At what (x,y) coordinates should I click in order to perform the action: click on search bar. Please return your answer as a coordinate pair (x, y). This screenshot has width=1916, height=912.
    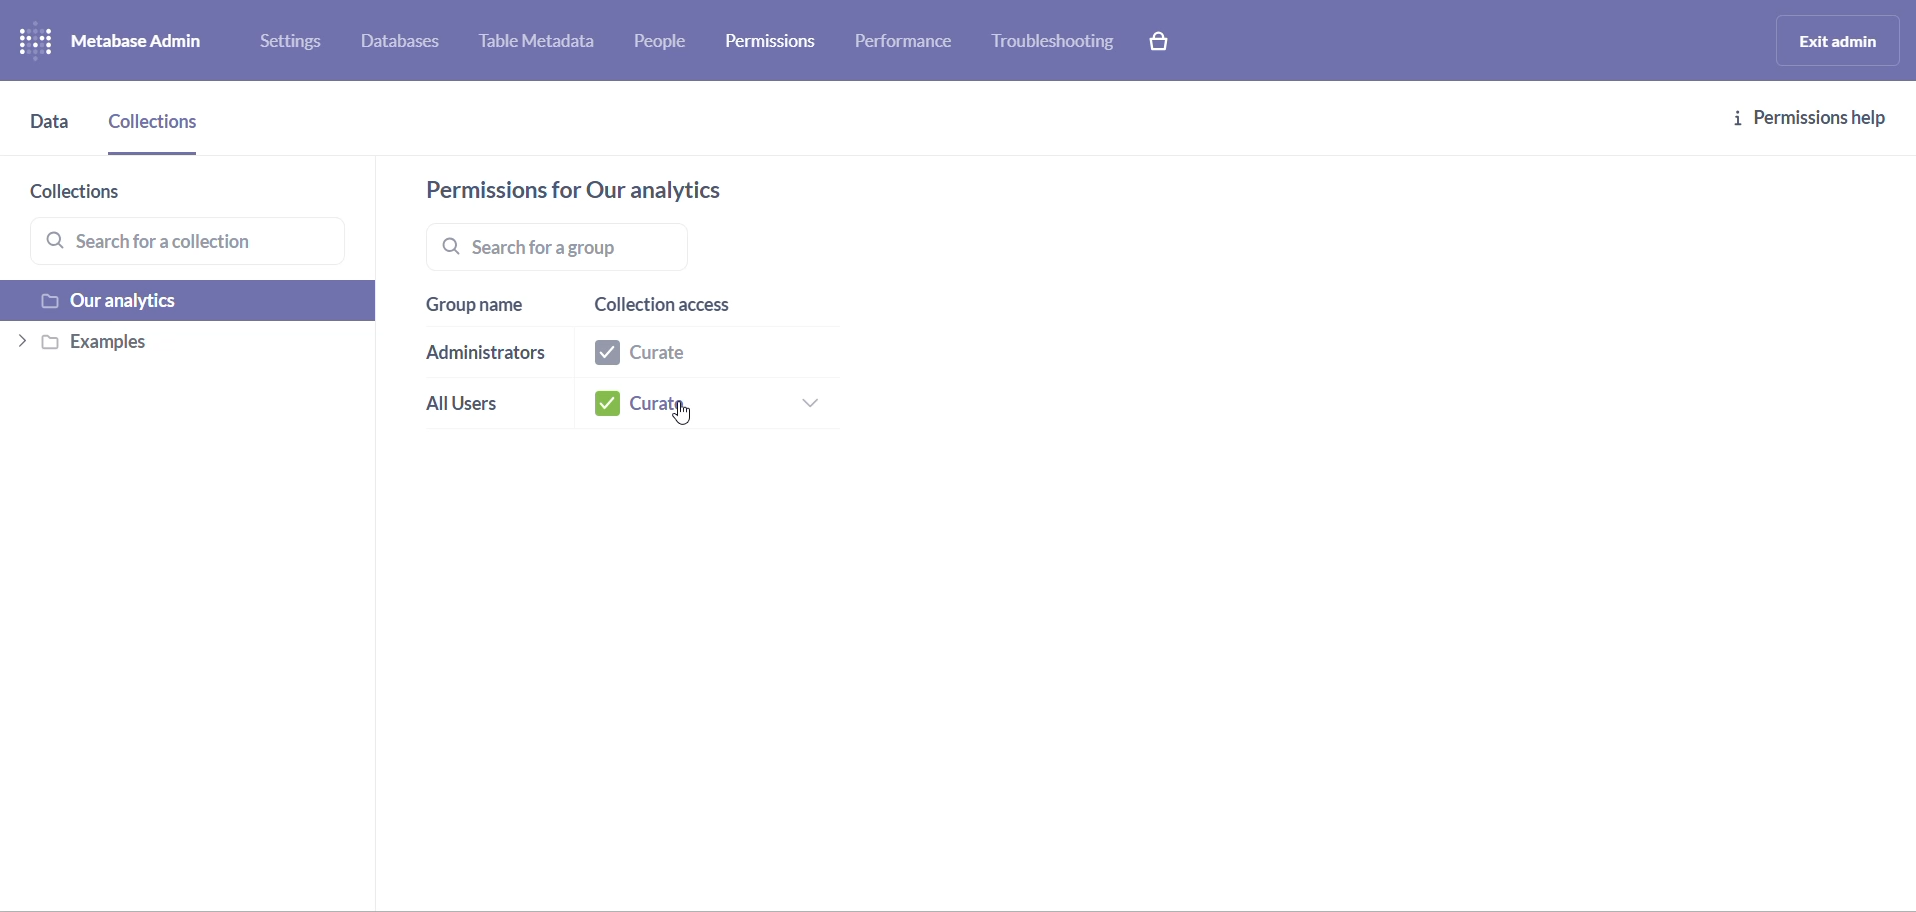
    Looking at the image, I should click on (195, 243).